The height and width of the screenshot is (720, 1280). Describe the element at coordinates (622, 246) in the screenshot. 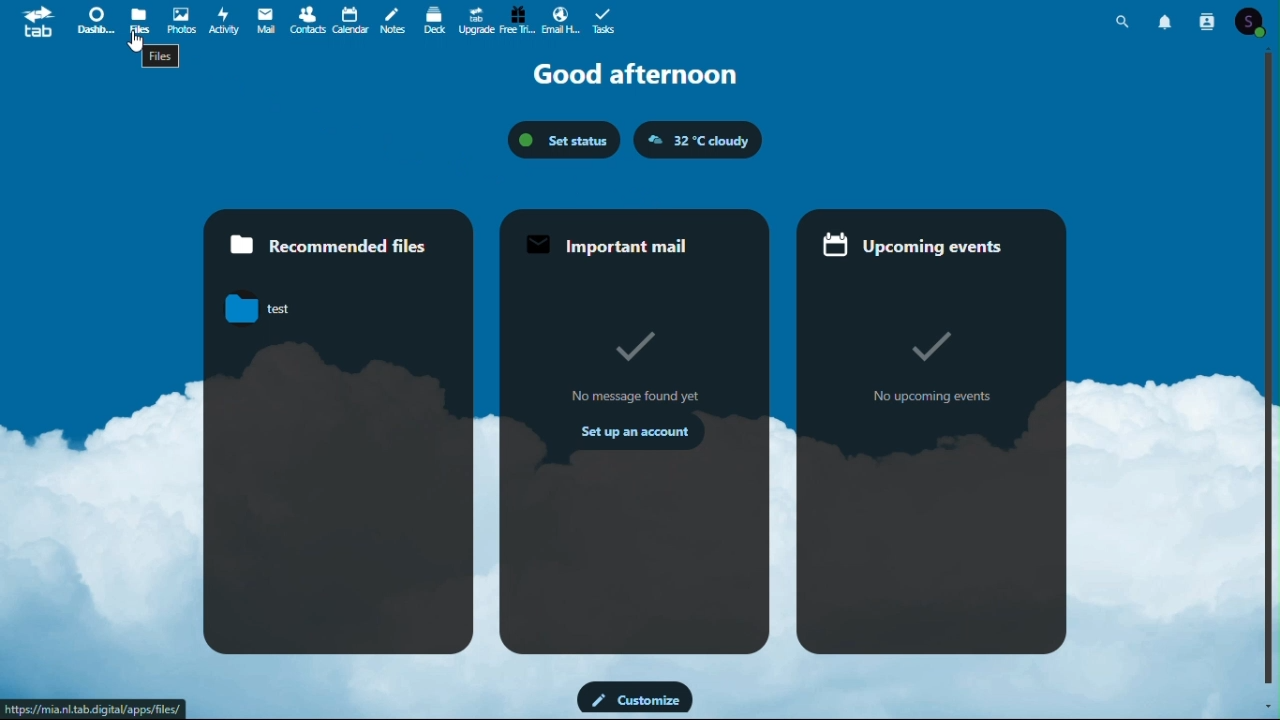

I see `Important mail` at that location.